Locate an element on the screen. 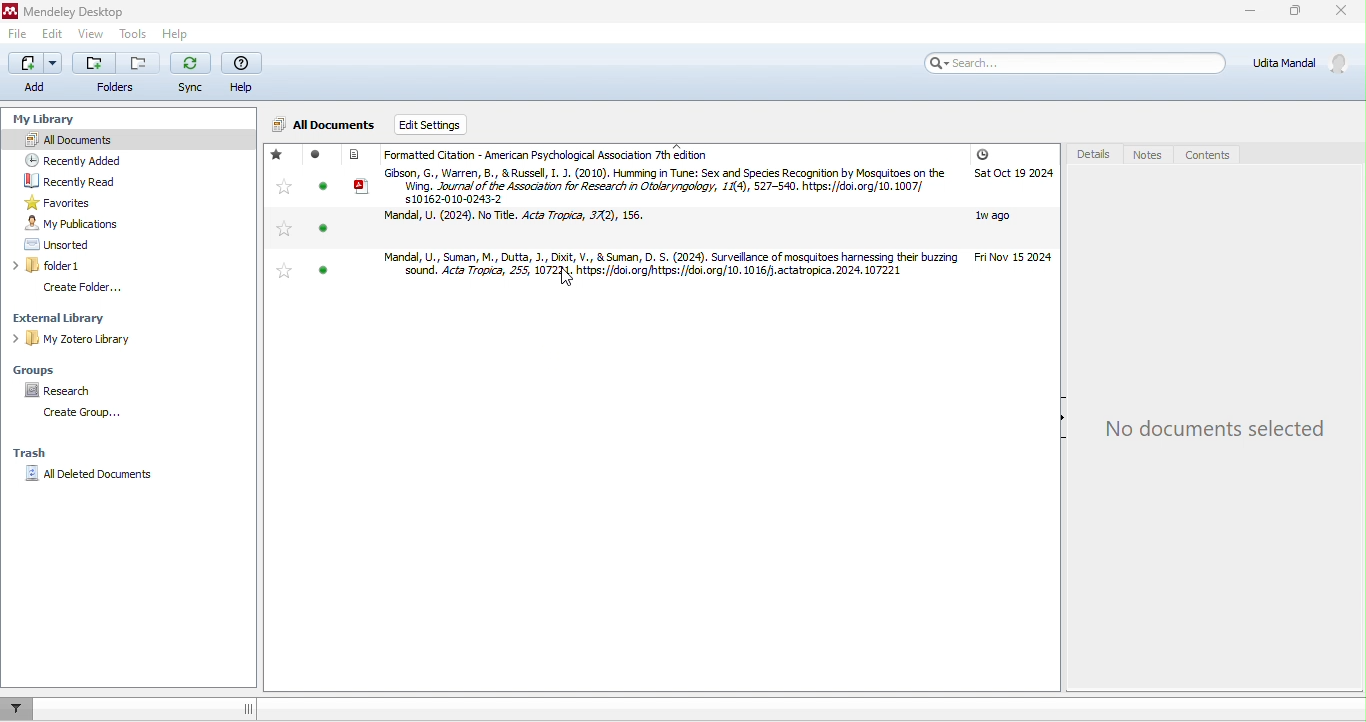  maximize is located at coordinates (1291, 14).